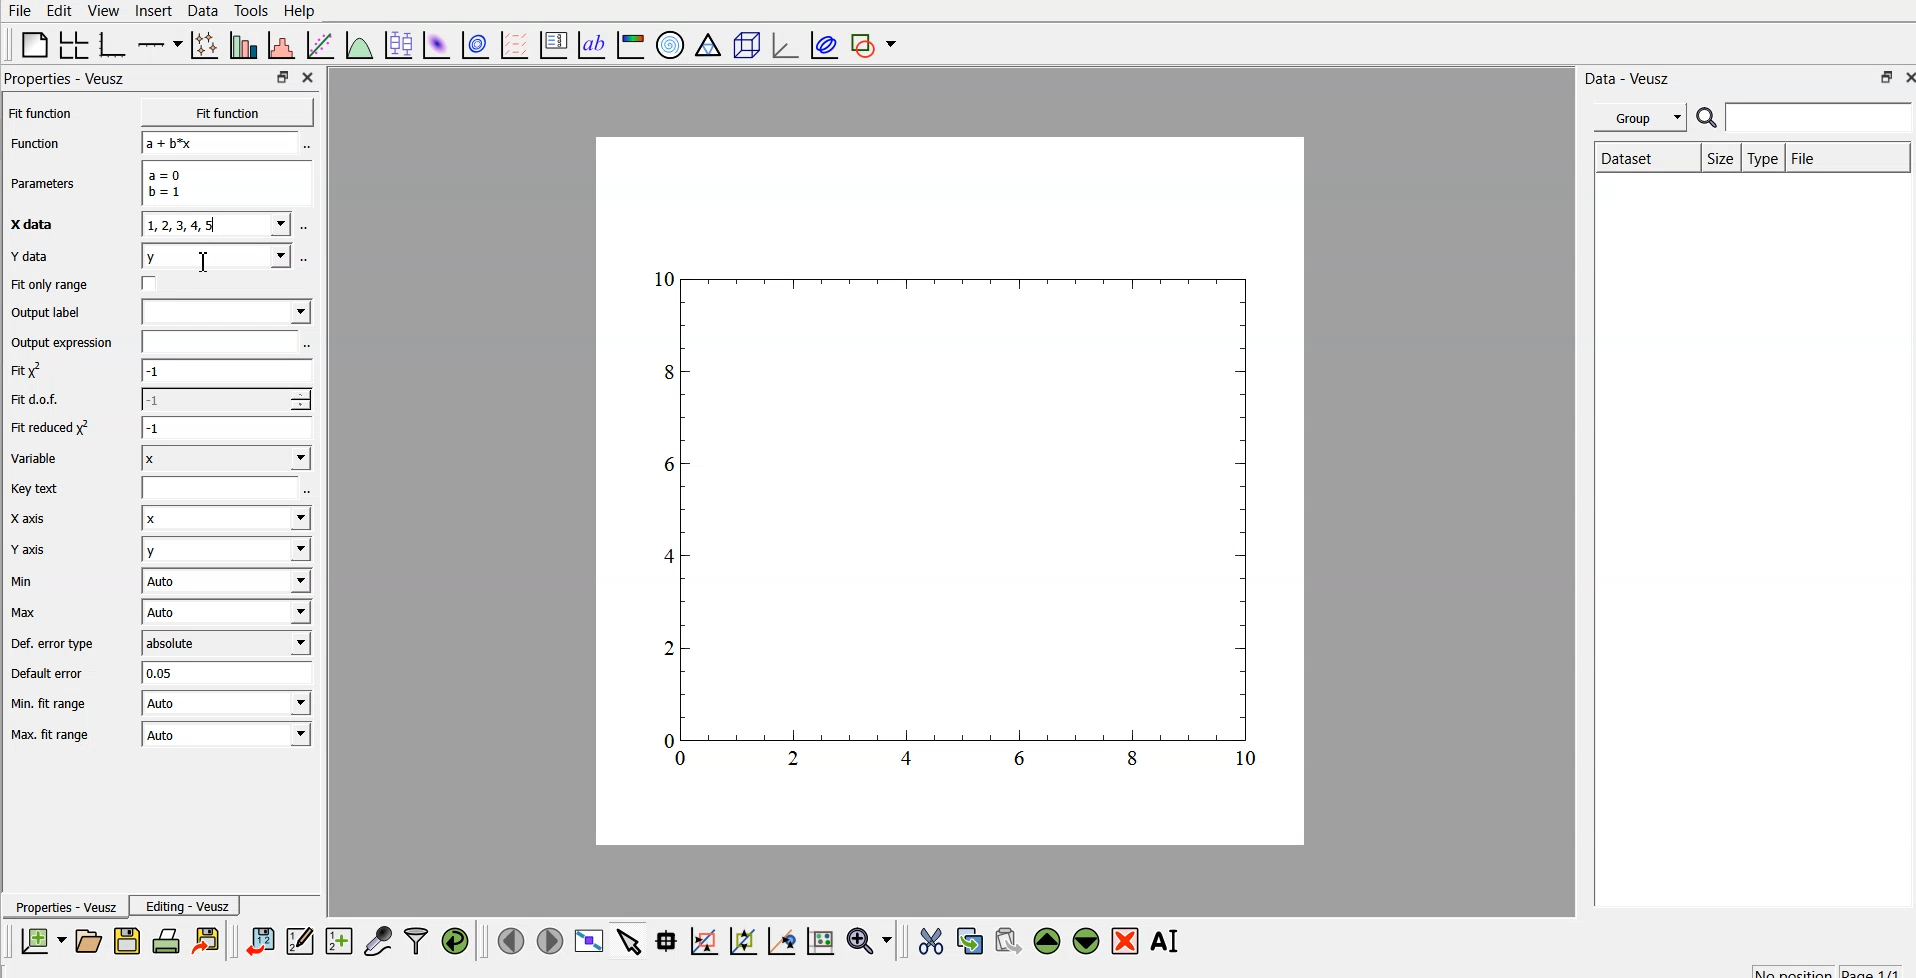 The image size is (1916, 978). Describe the element at coordinates (230, 115) in the screenshot. I see `Fit function` at that location.